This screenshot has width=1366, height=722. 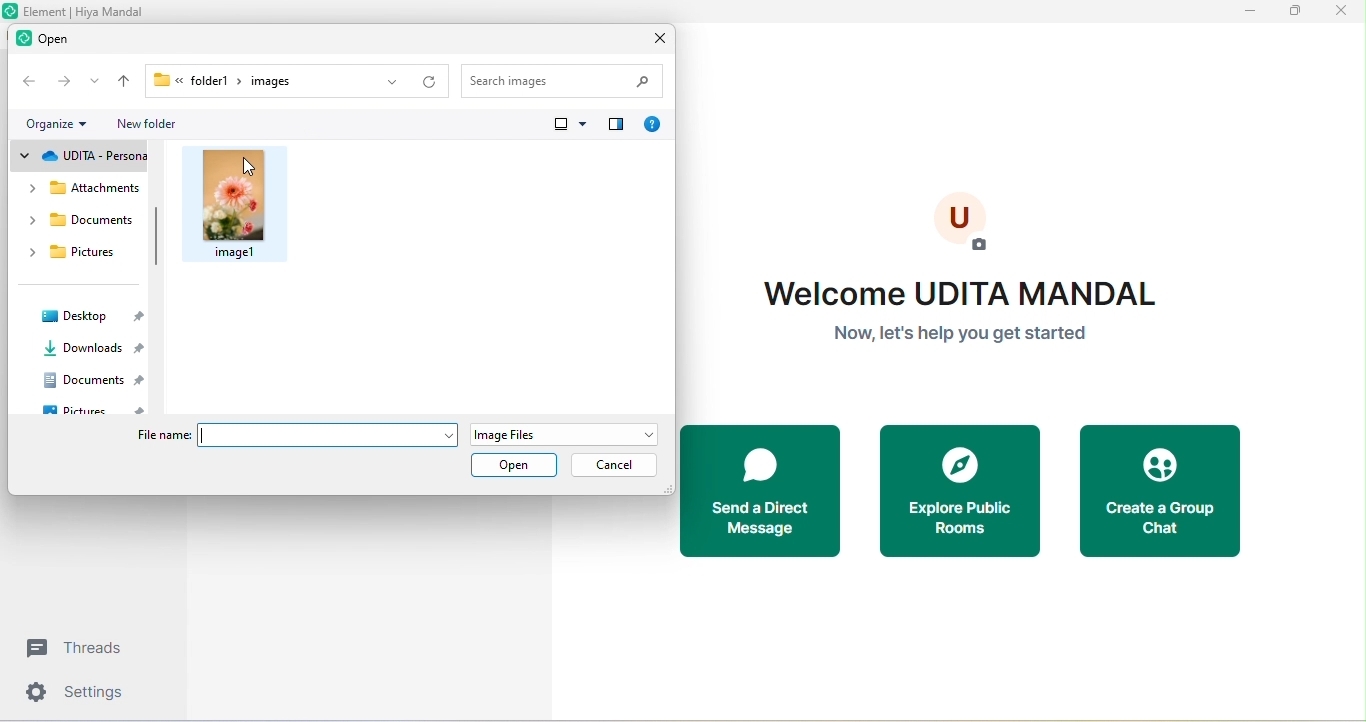 I want to click on thread, so click(x=82, y=648).